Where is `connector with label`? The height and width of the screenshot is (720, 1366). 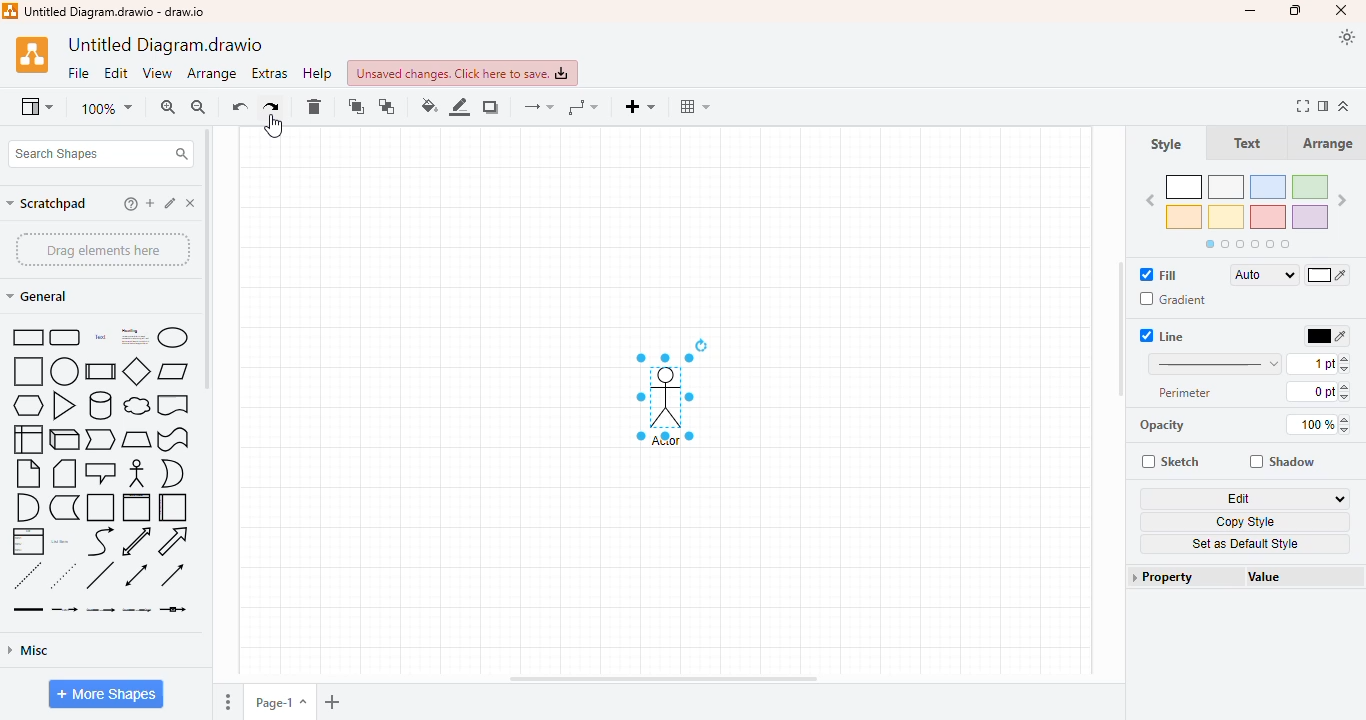 connector with label is located at coordinates (65, 609).